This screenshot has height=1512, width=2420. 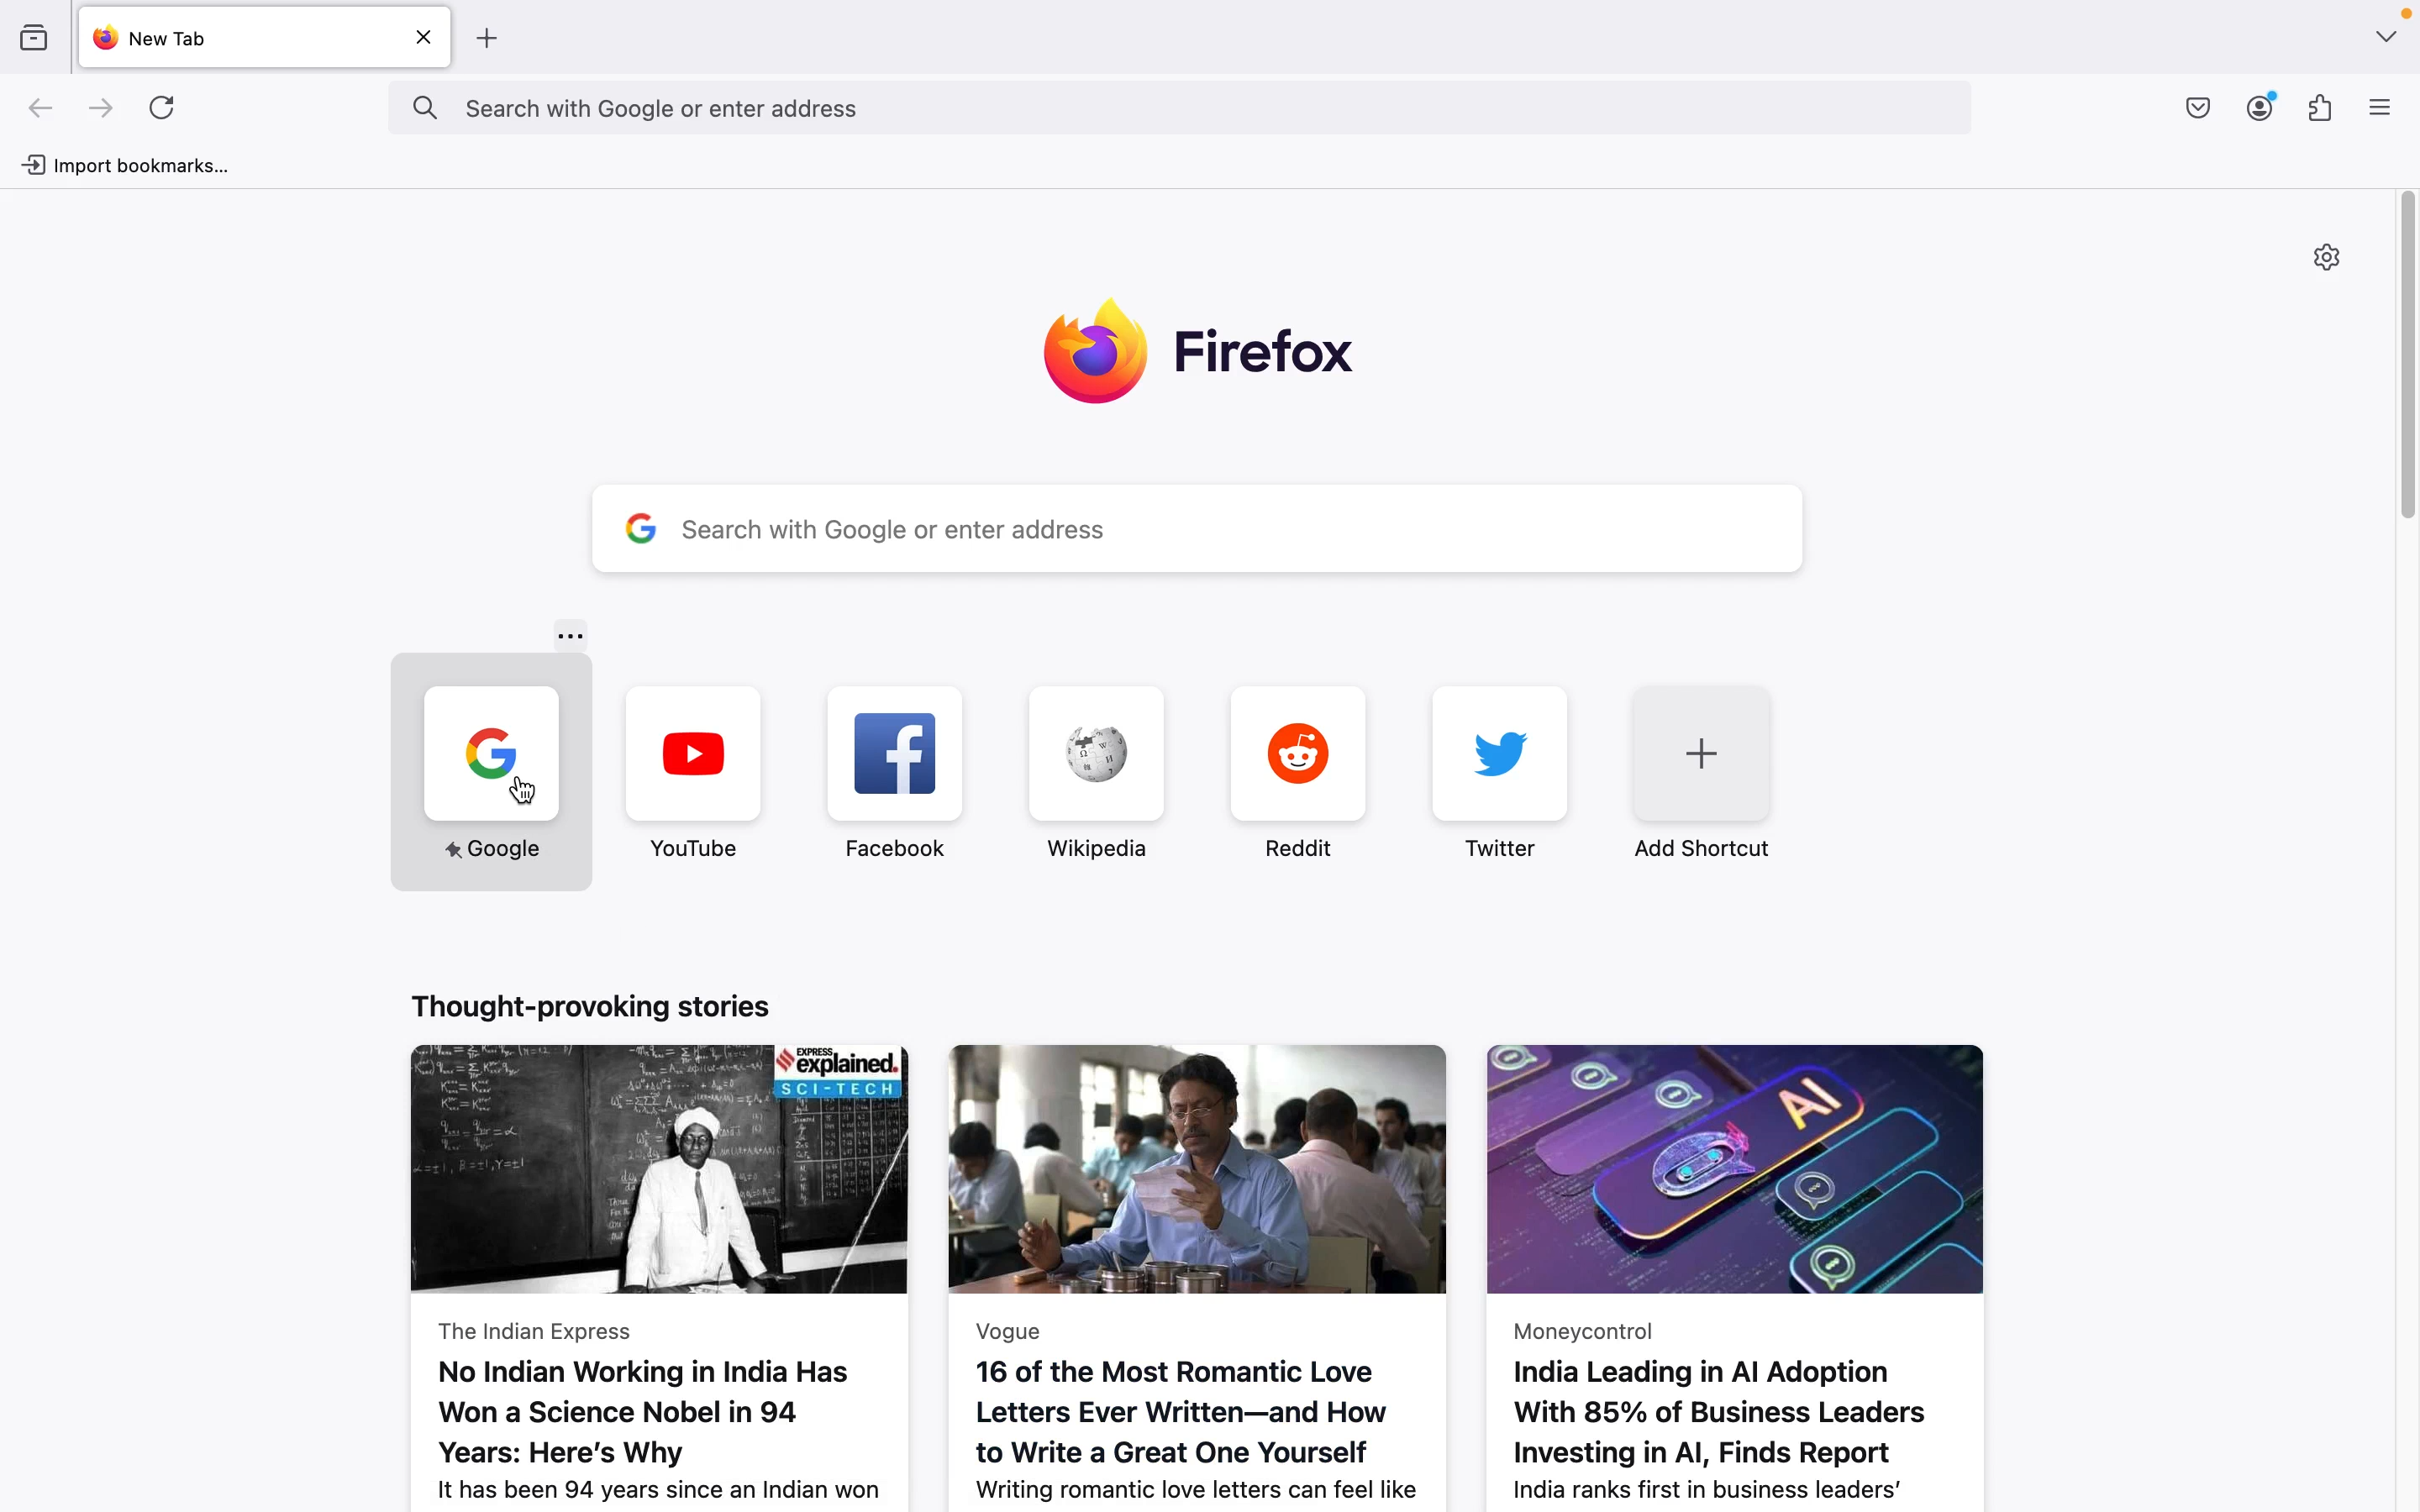 I want to click on go back, so click(x=42, y=109).